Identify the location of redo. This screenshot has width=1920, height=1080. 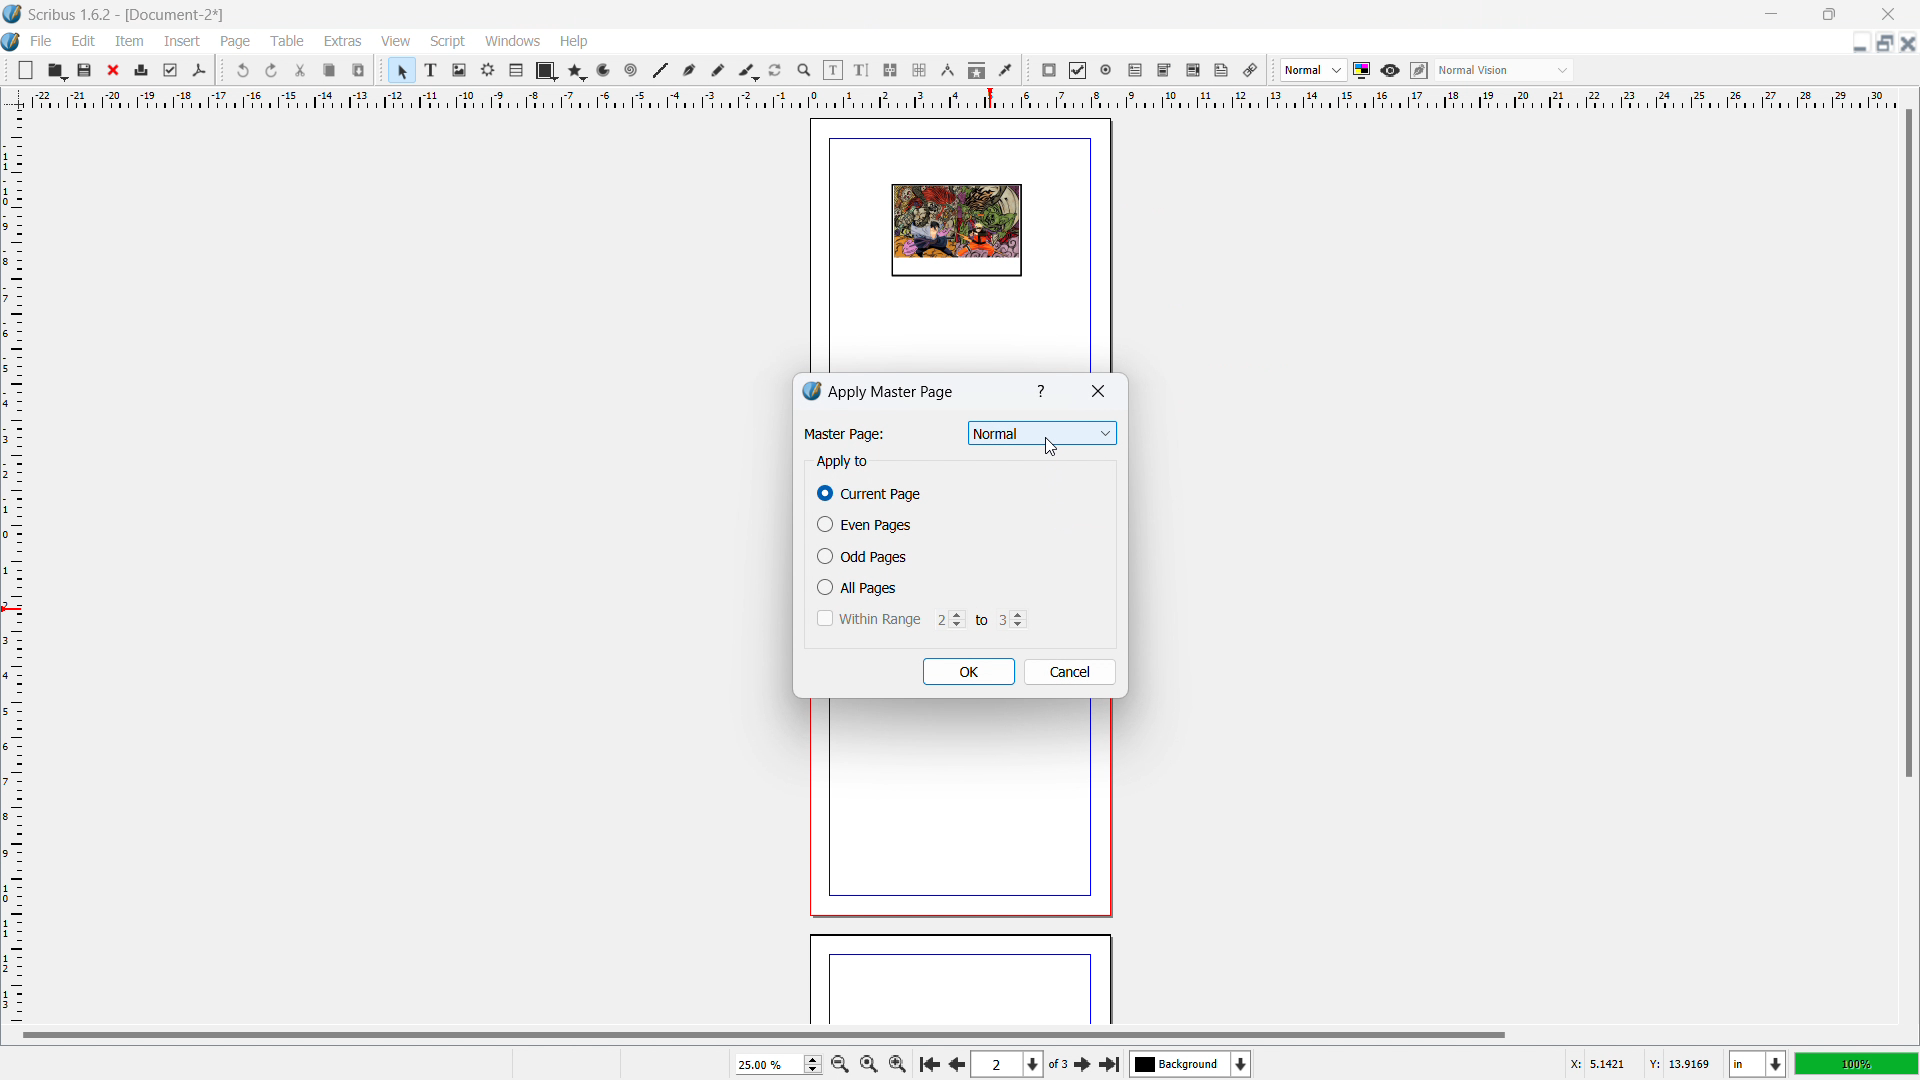
(272, 71).